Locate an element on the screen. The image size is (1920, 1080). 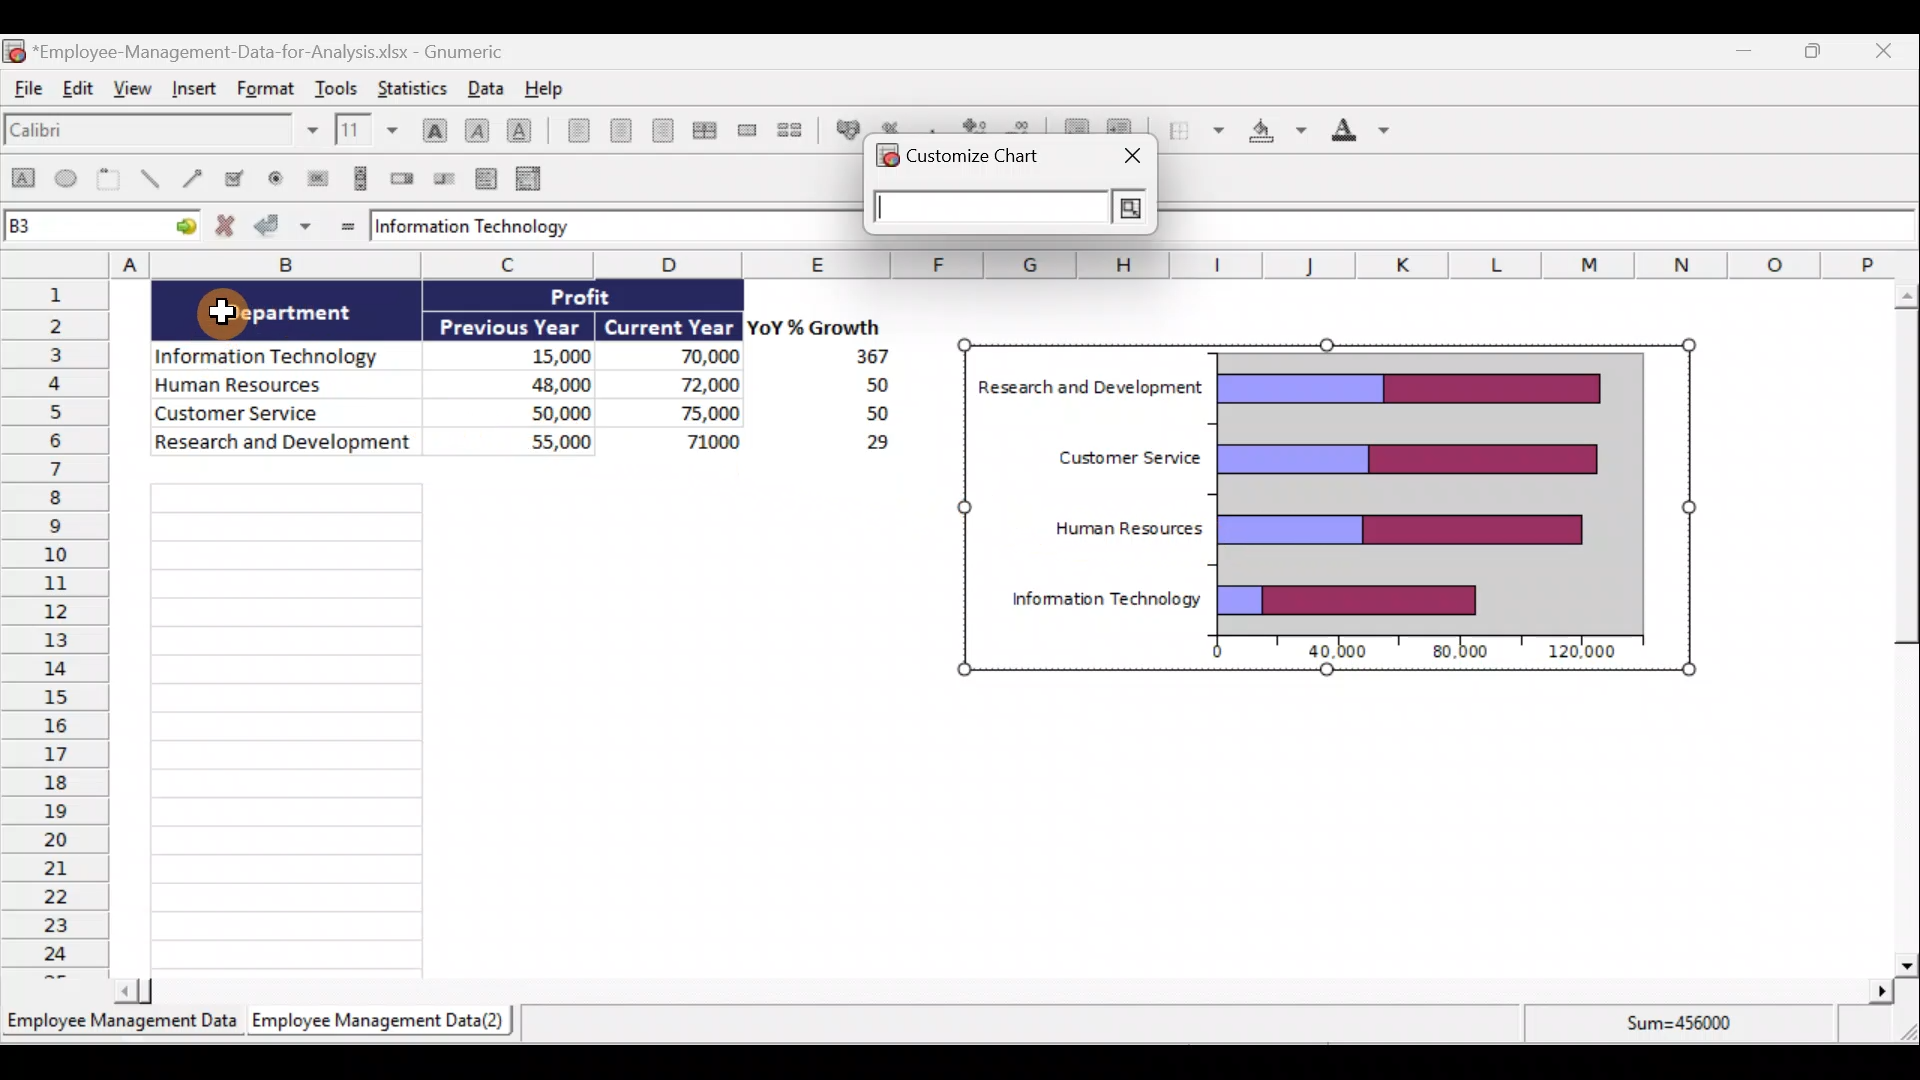
Background is located at coordinates (1276, 135).